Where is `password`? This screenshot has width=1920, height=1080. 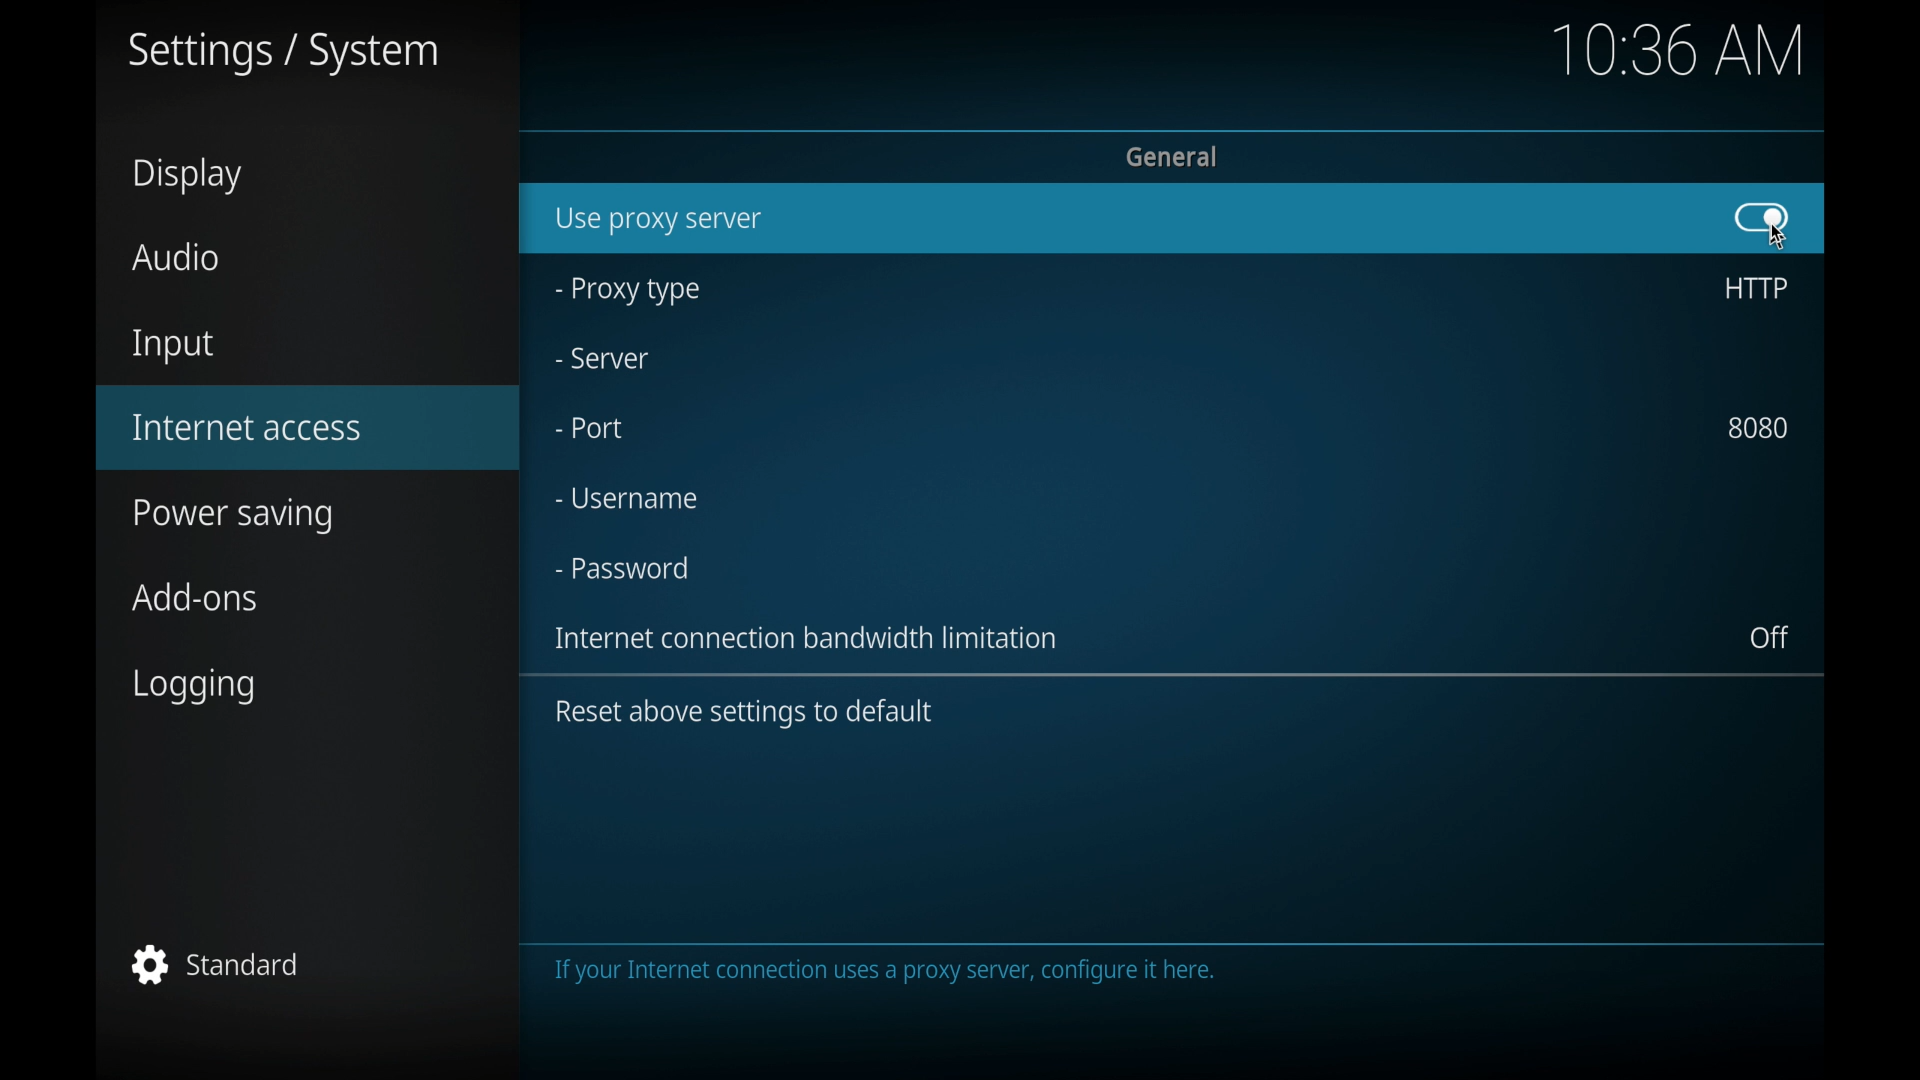 password is located at coordinates (623, 568).